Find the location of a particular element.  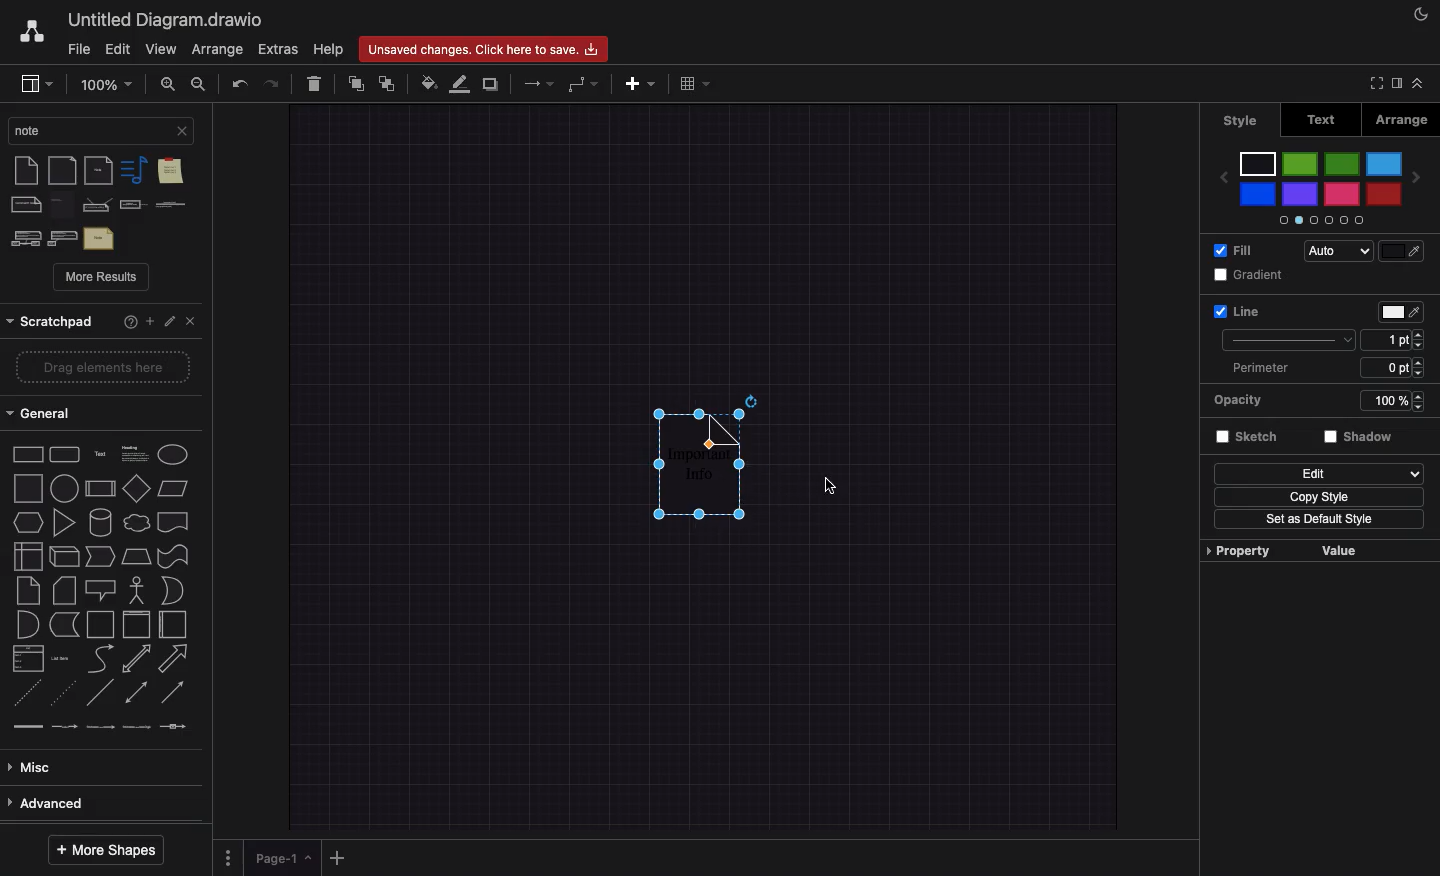

bidirectional arrow is located at coordinates (136, 658).